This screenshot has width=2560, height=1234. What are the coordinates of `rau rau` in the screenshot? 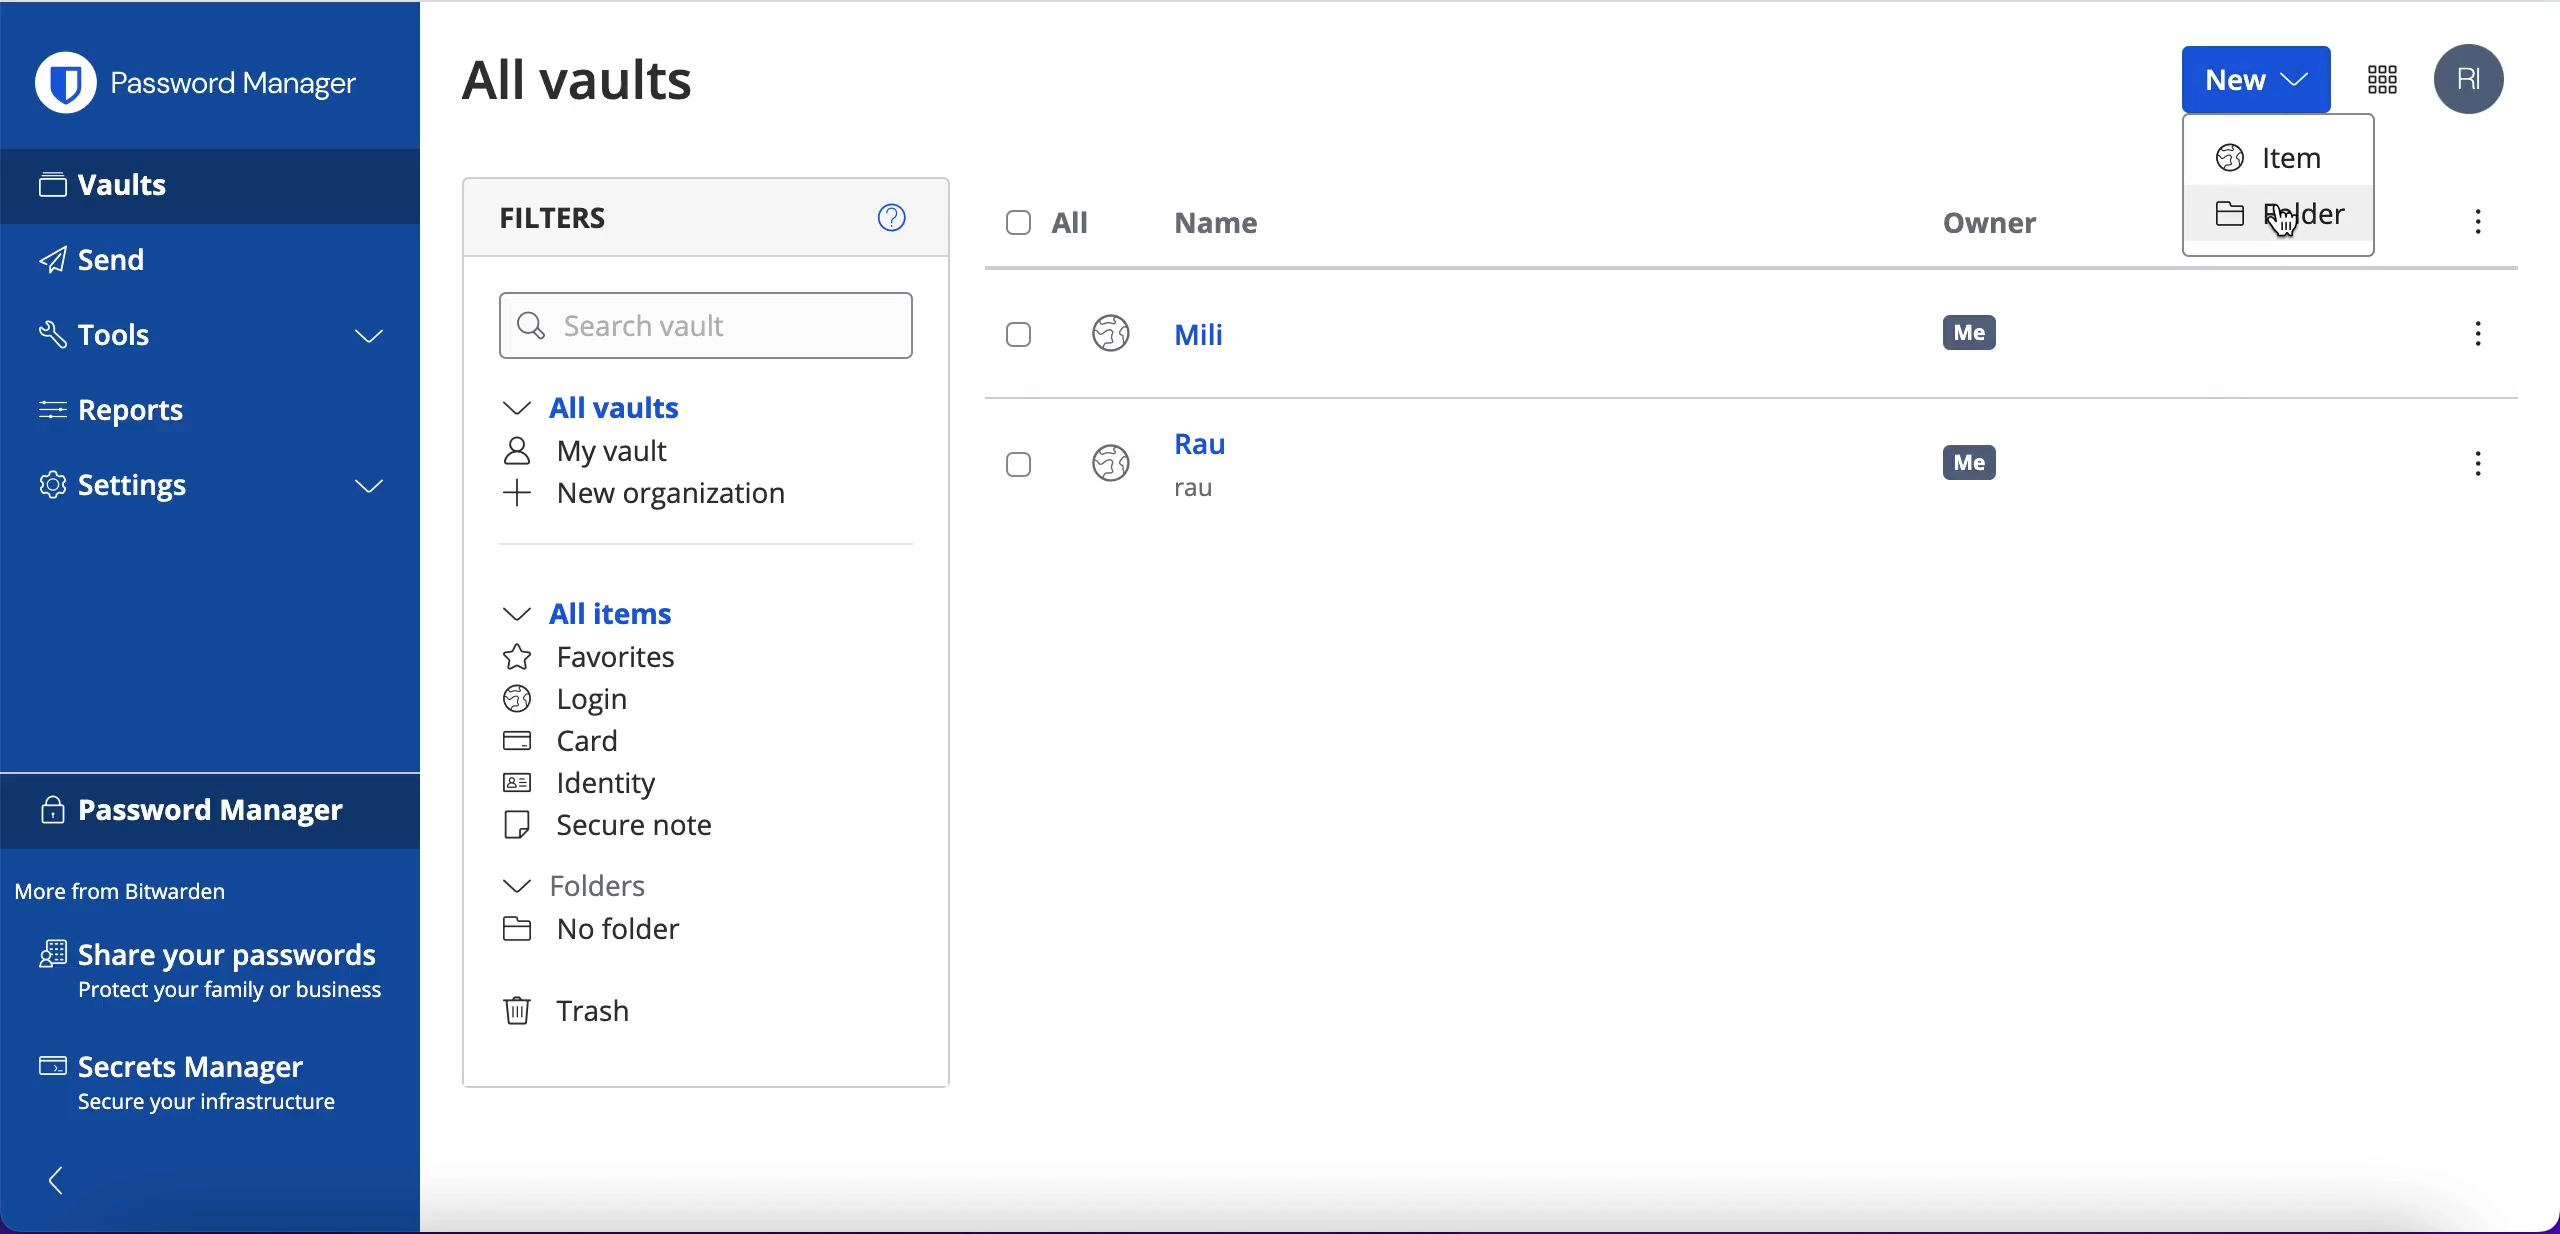 It's located at (1171, 478).